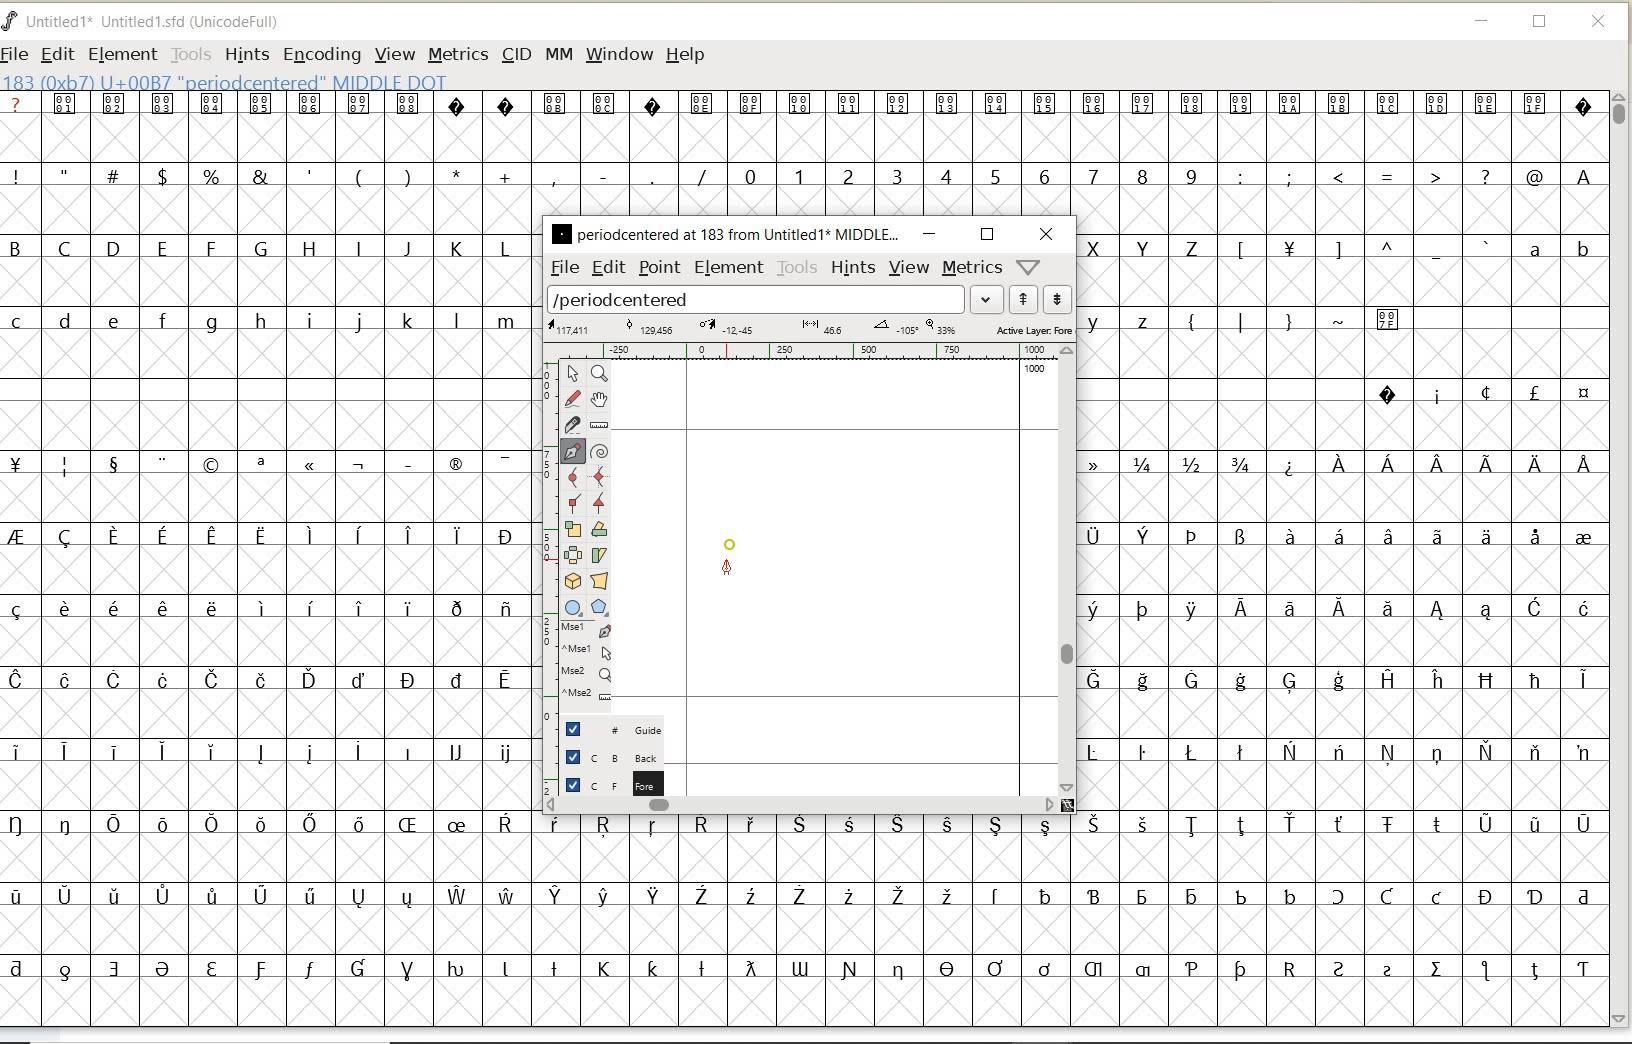  Describe the element at coordinates (1032, 371) in the screenshot. I see `1000` at that location.